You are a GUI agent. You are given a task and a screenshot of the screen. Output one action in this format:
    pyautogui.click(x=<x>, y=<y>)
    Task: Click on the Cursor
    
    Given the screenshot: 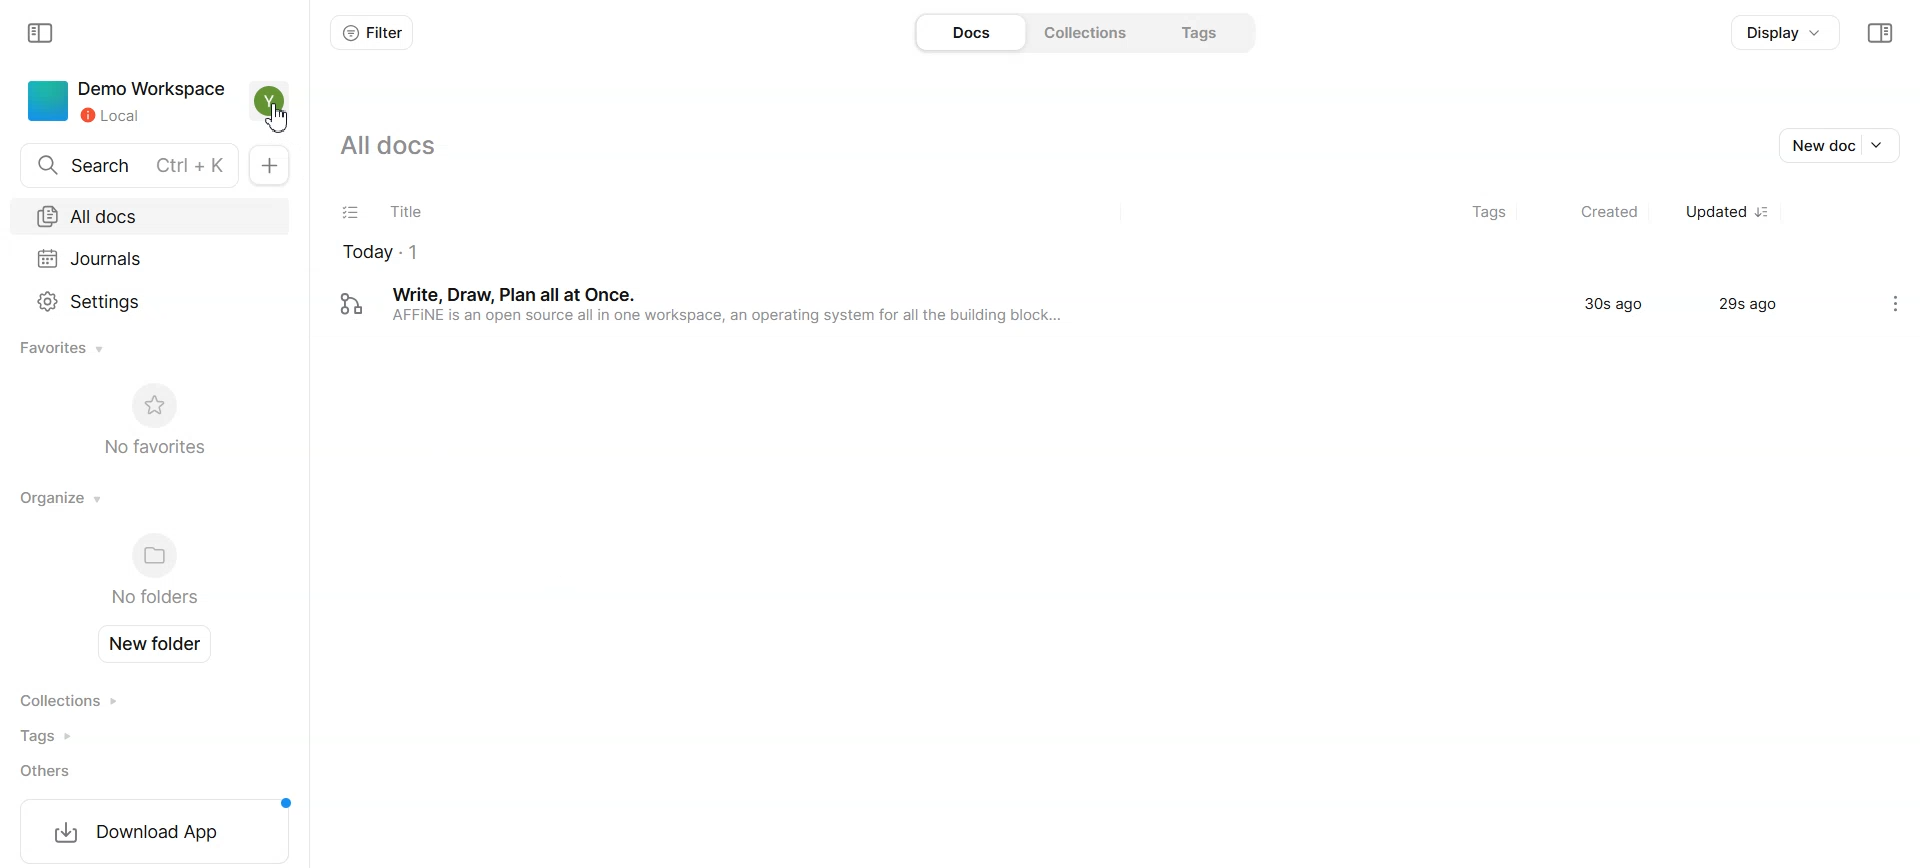 What is the action you would take?
    pyautogui.click(x=278, y=118)
    